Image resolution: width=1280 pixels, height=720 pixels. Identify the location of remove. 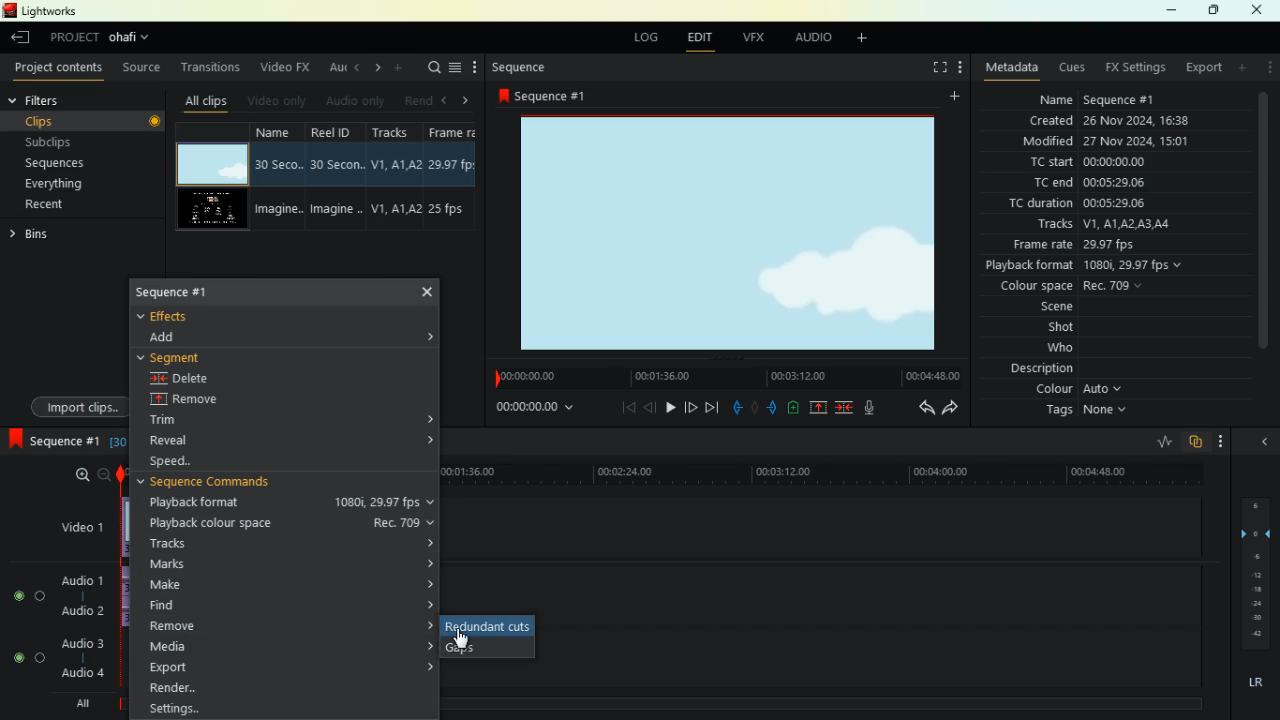
(214, 399).